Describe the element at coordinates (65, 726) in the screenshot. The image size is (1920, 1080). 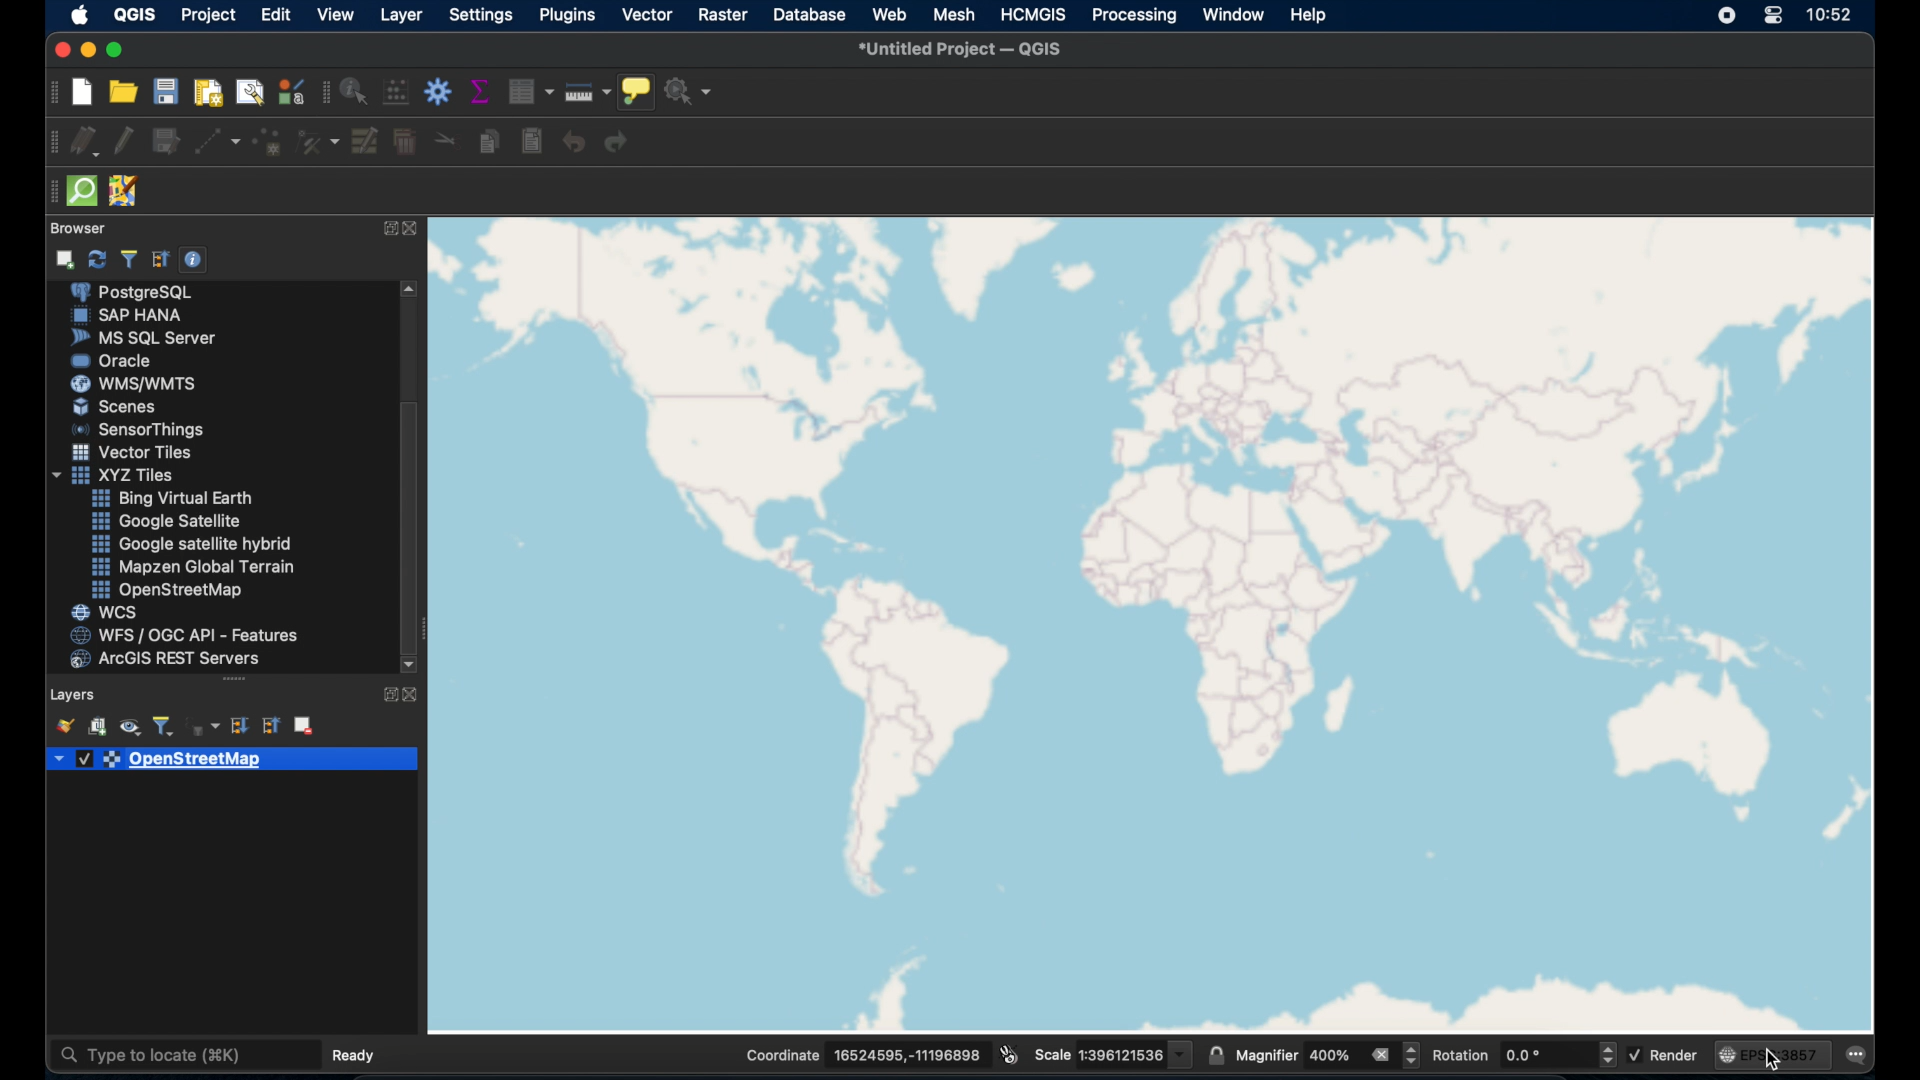
I see `open layerstyling panel` at that location.